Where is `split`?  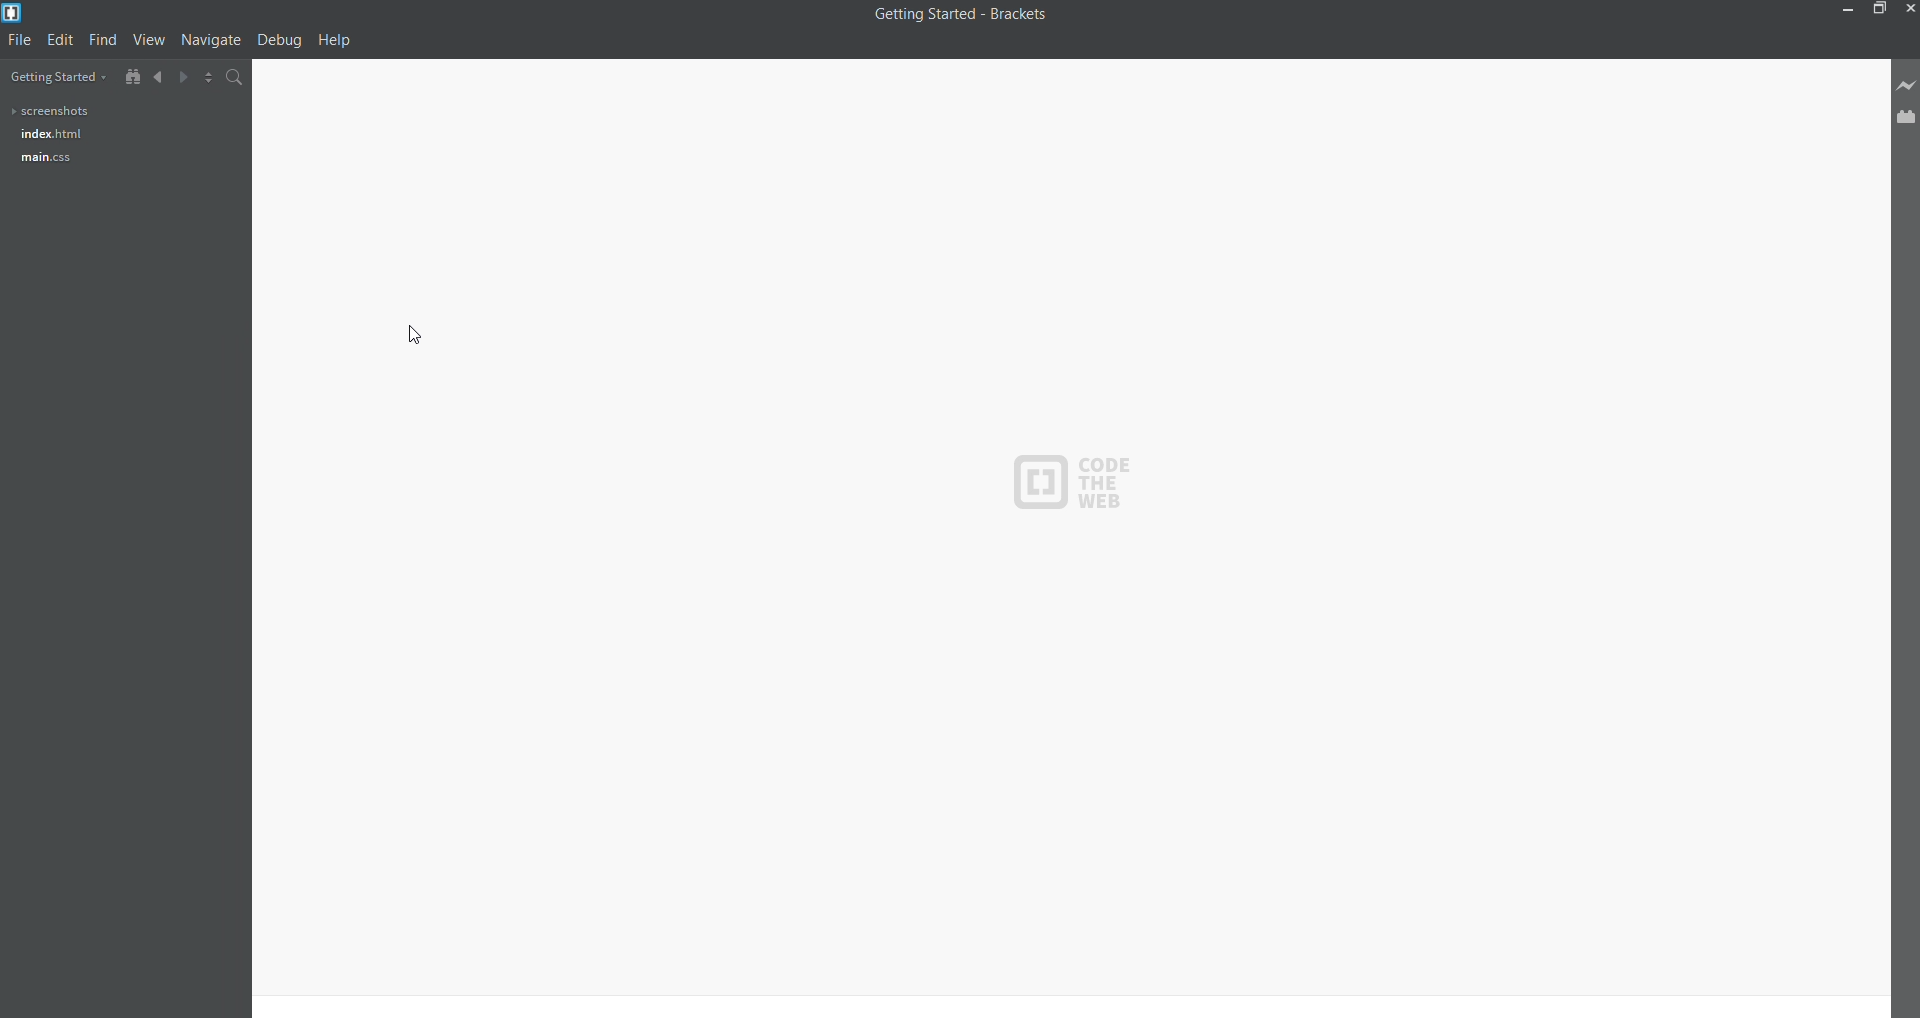 split is located at coordinates (202, 79).